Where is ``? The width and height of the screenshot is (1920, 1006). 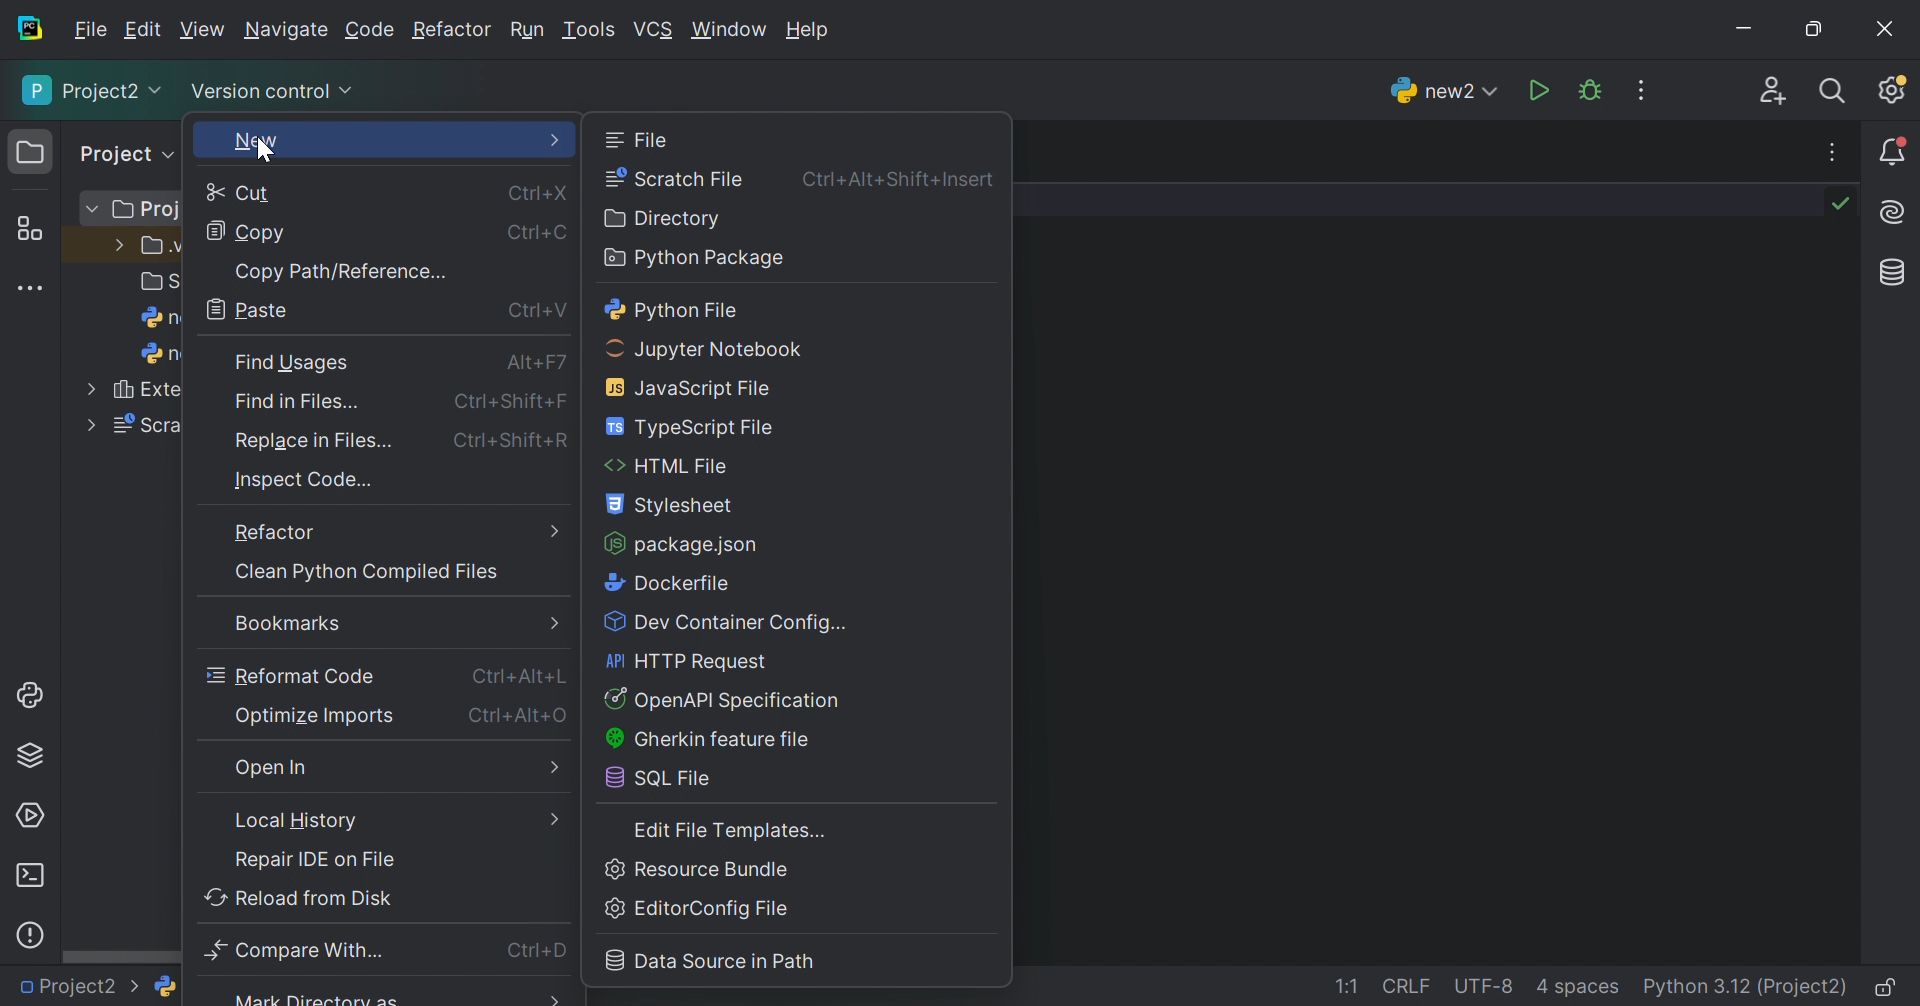
 is located at coordinates (672, 583).